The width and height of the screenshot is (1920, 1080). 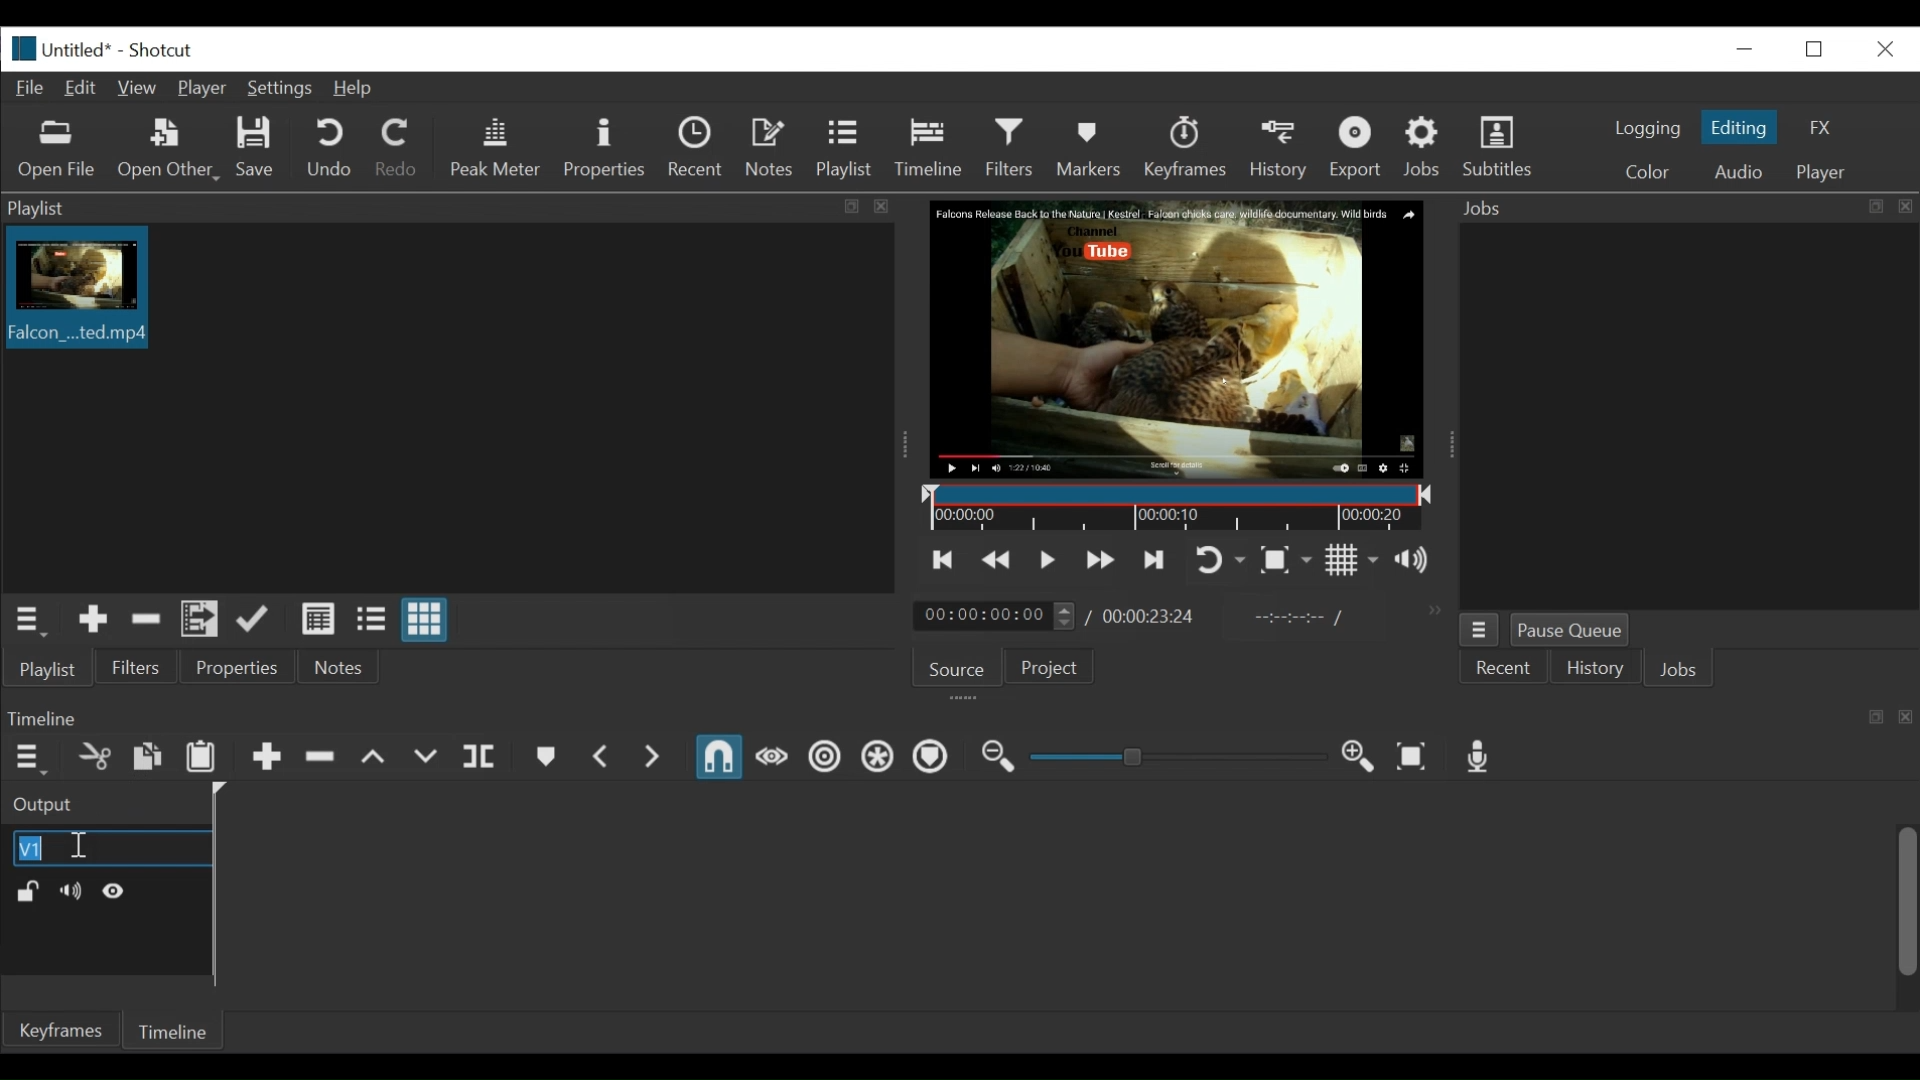 I want to click on Playlist menu, so click(x=26, y=619).